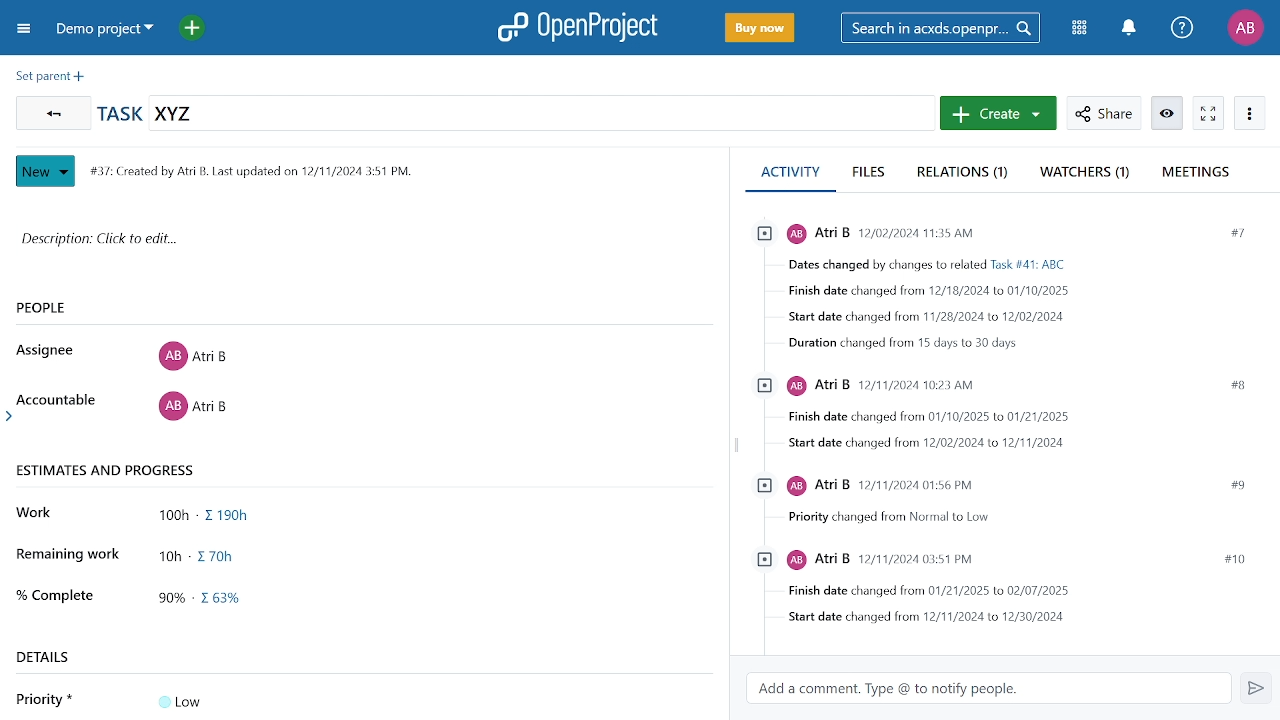 This screenshot has width=1280, height=720. What do you see at coordinates (1194, 174) in the screenshot?
I see `Meetings` at bounding box center [1194, 174].